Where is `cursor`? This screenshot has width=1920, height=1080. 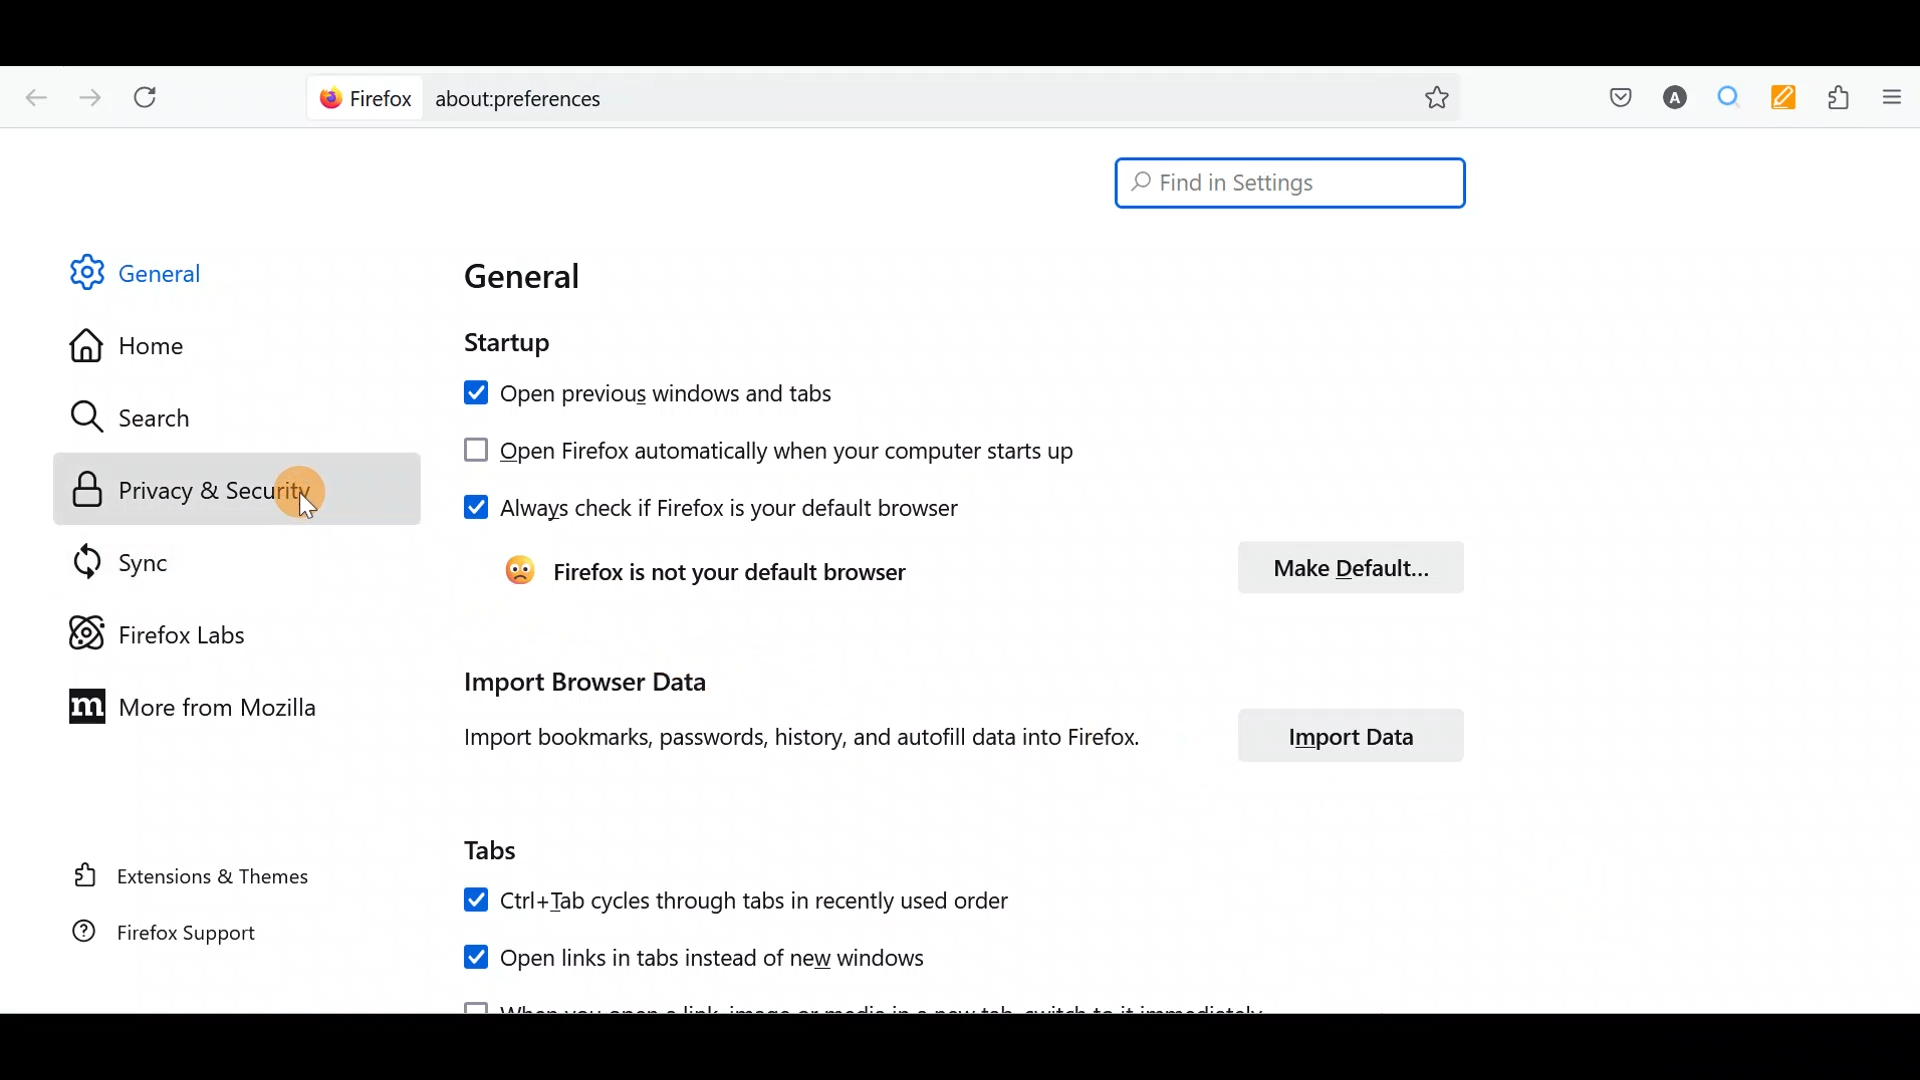
cursor is located at coordinates (310, 511).